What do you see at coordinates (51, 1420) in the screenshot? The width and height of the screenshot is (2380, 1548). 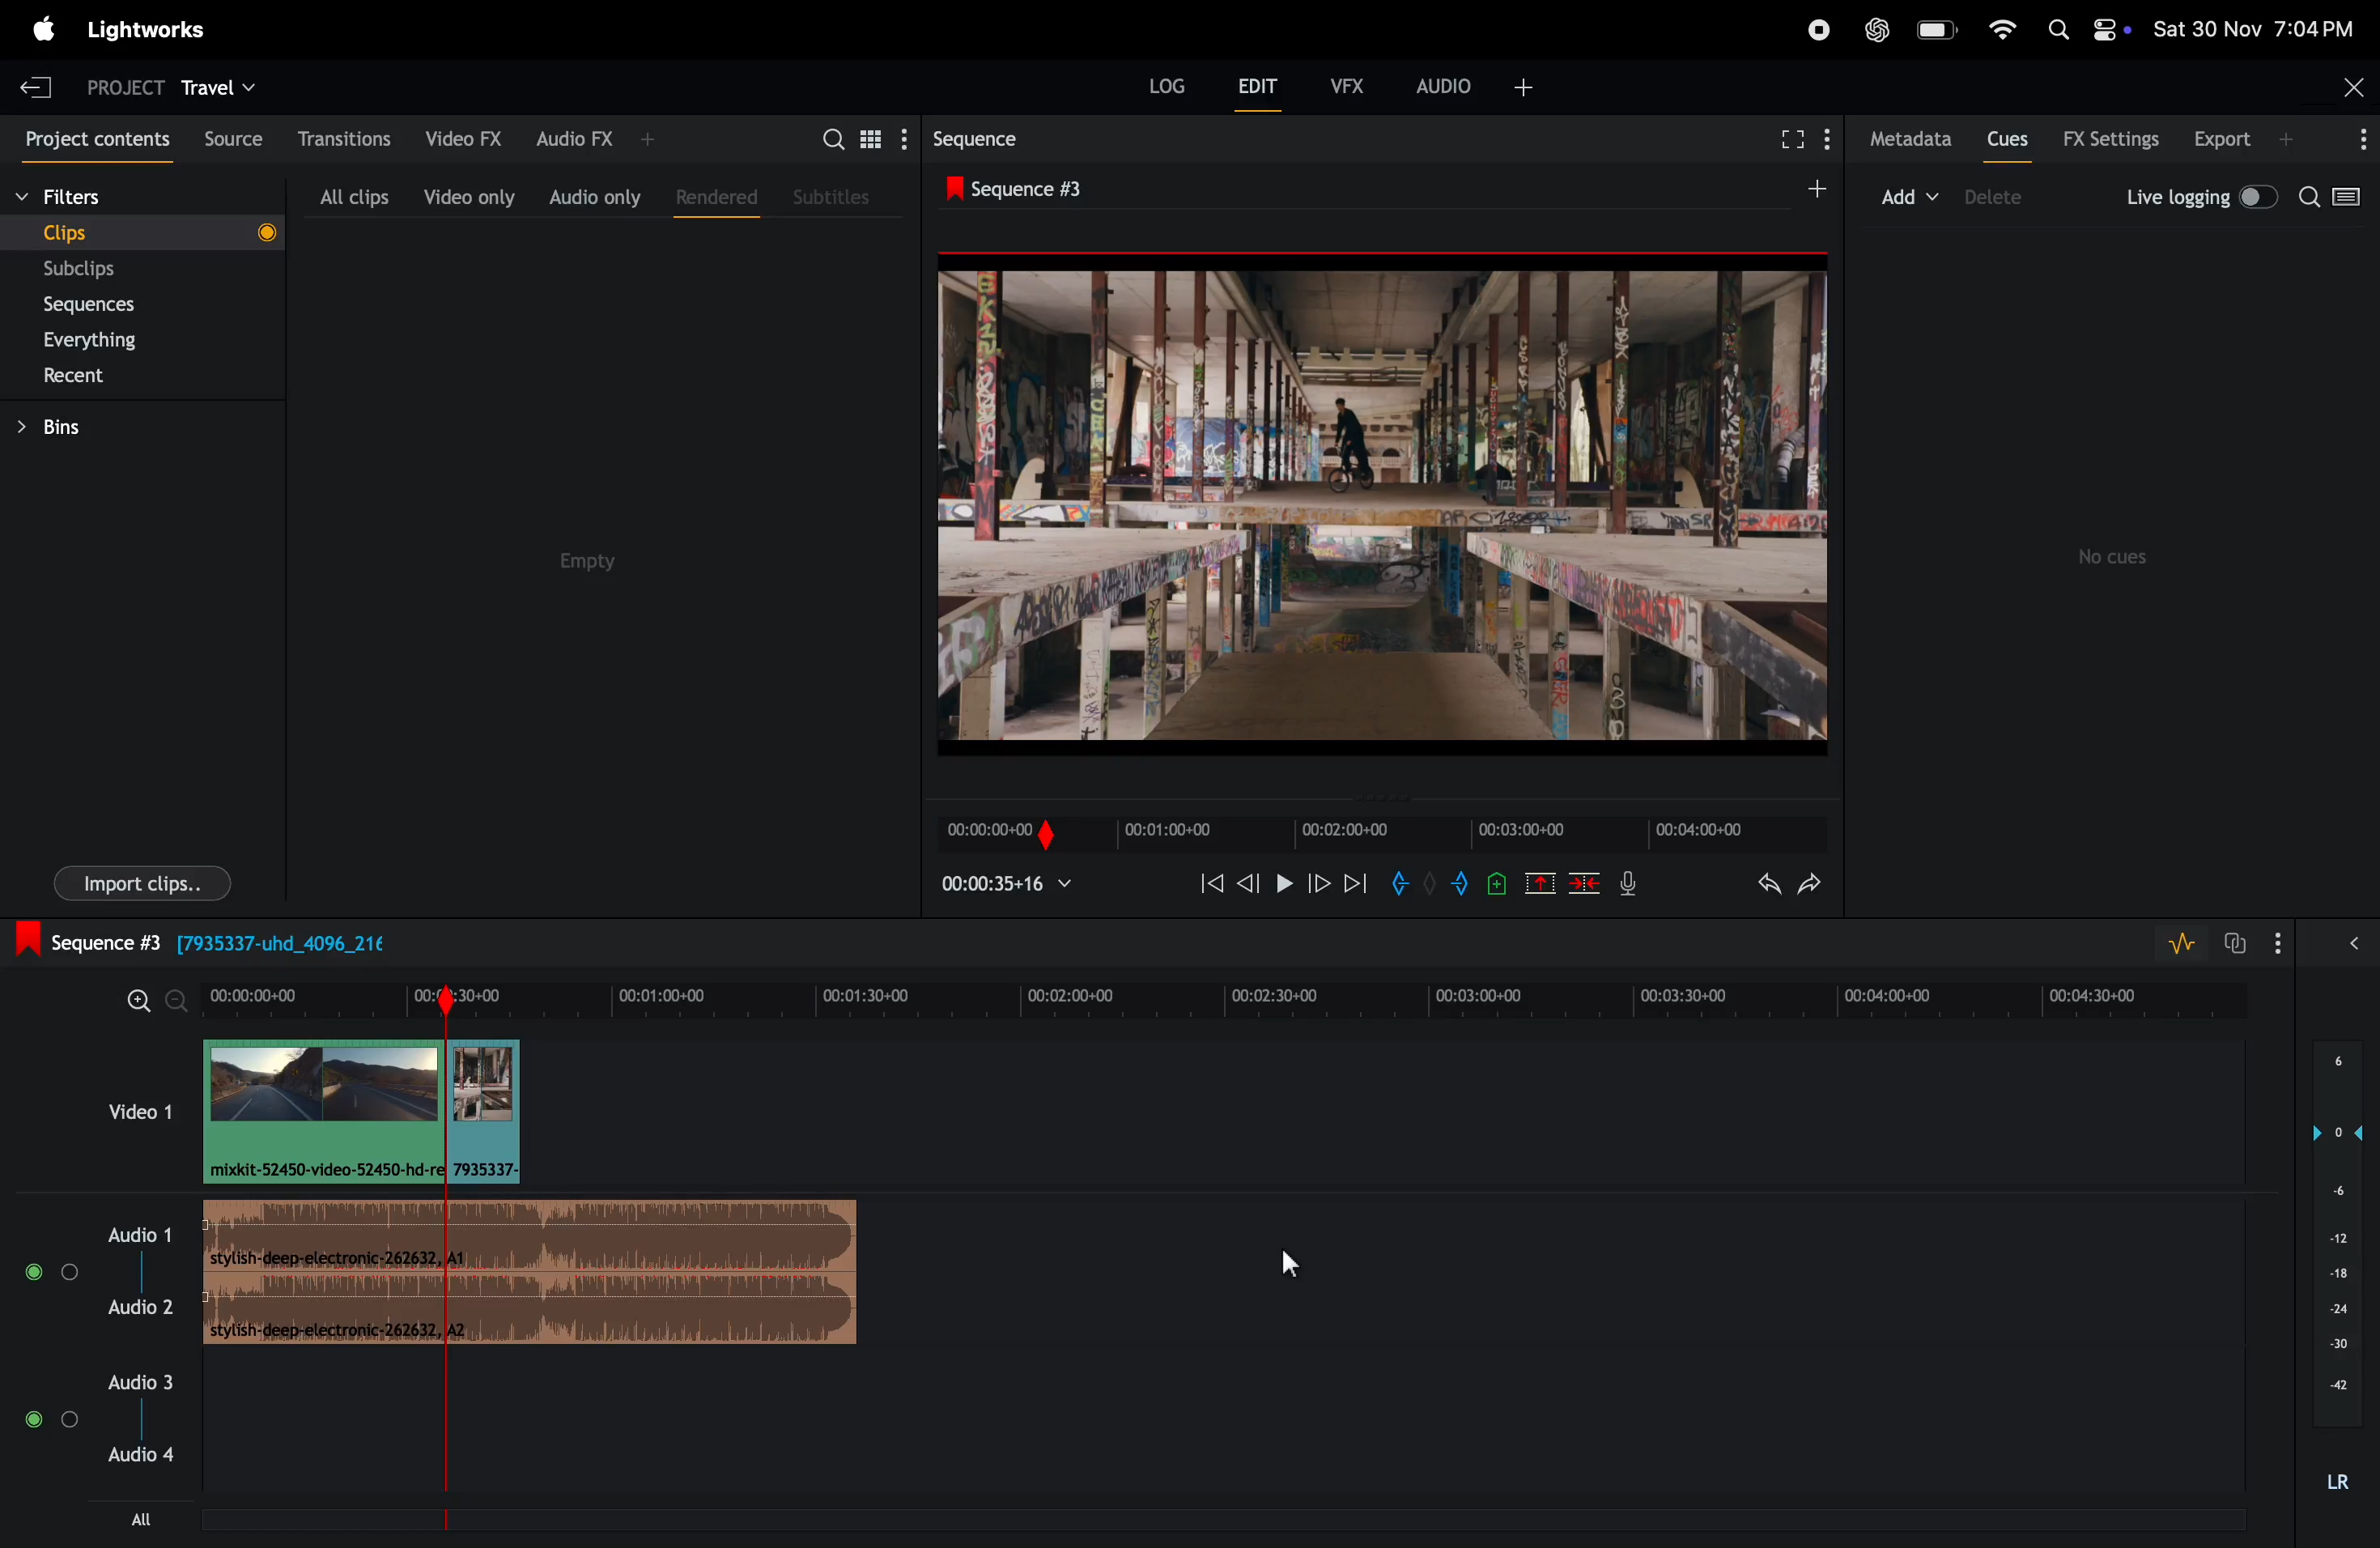 I see `Audio` at bounding box center [51, 1420].